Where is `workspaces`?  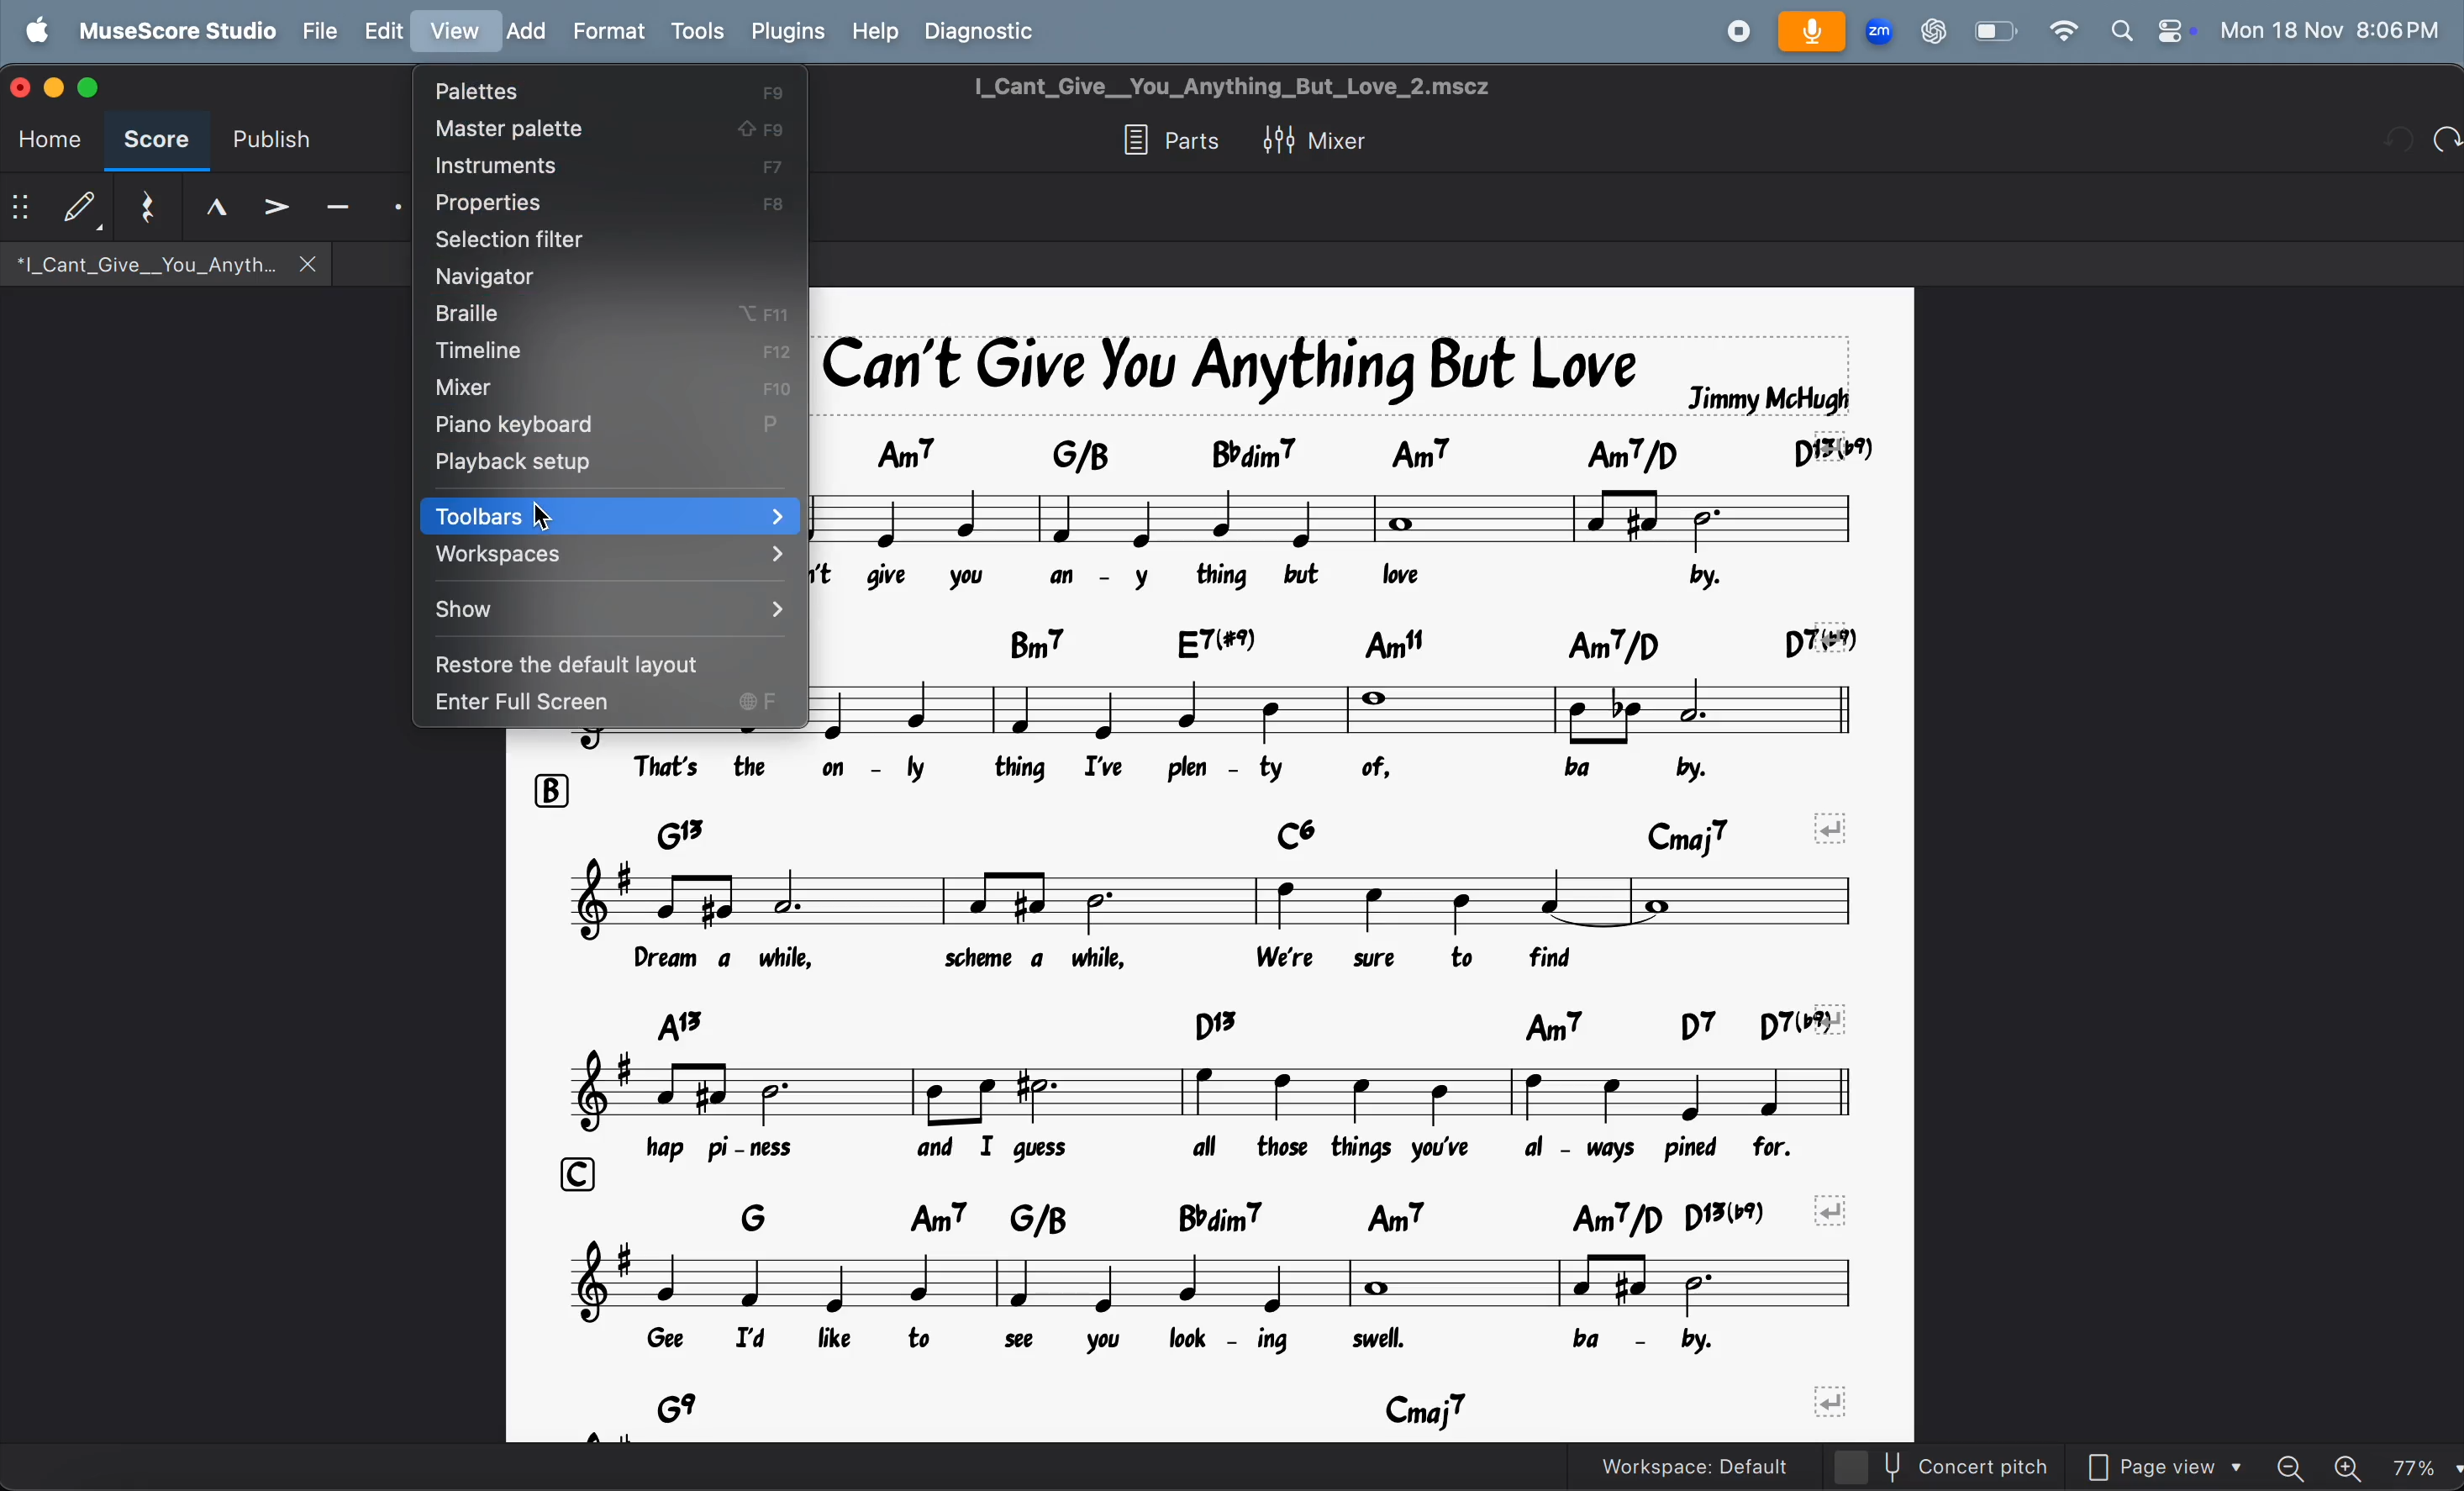 workspaces is located at coordinates (612, 560).